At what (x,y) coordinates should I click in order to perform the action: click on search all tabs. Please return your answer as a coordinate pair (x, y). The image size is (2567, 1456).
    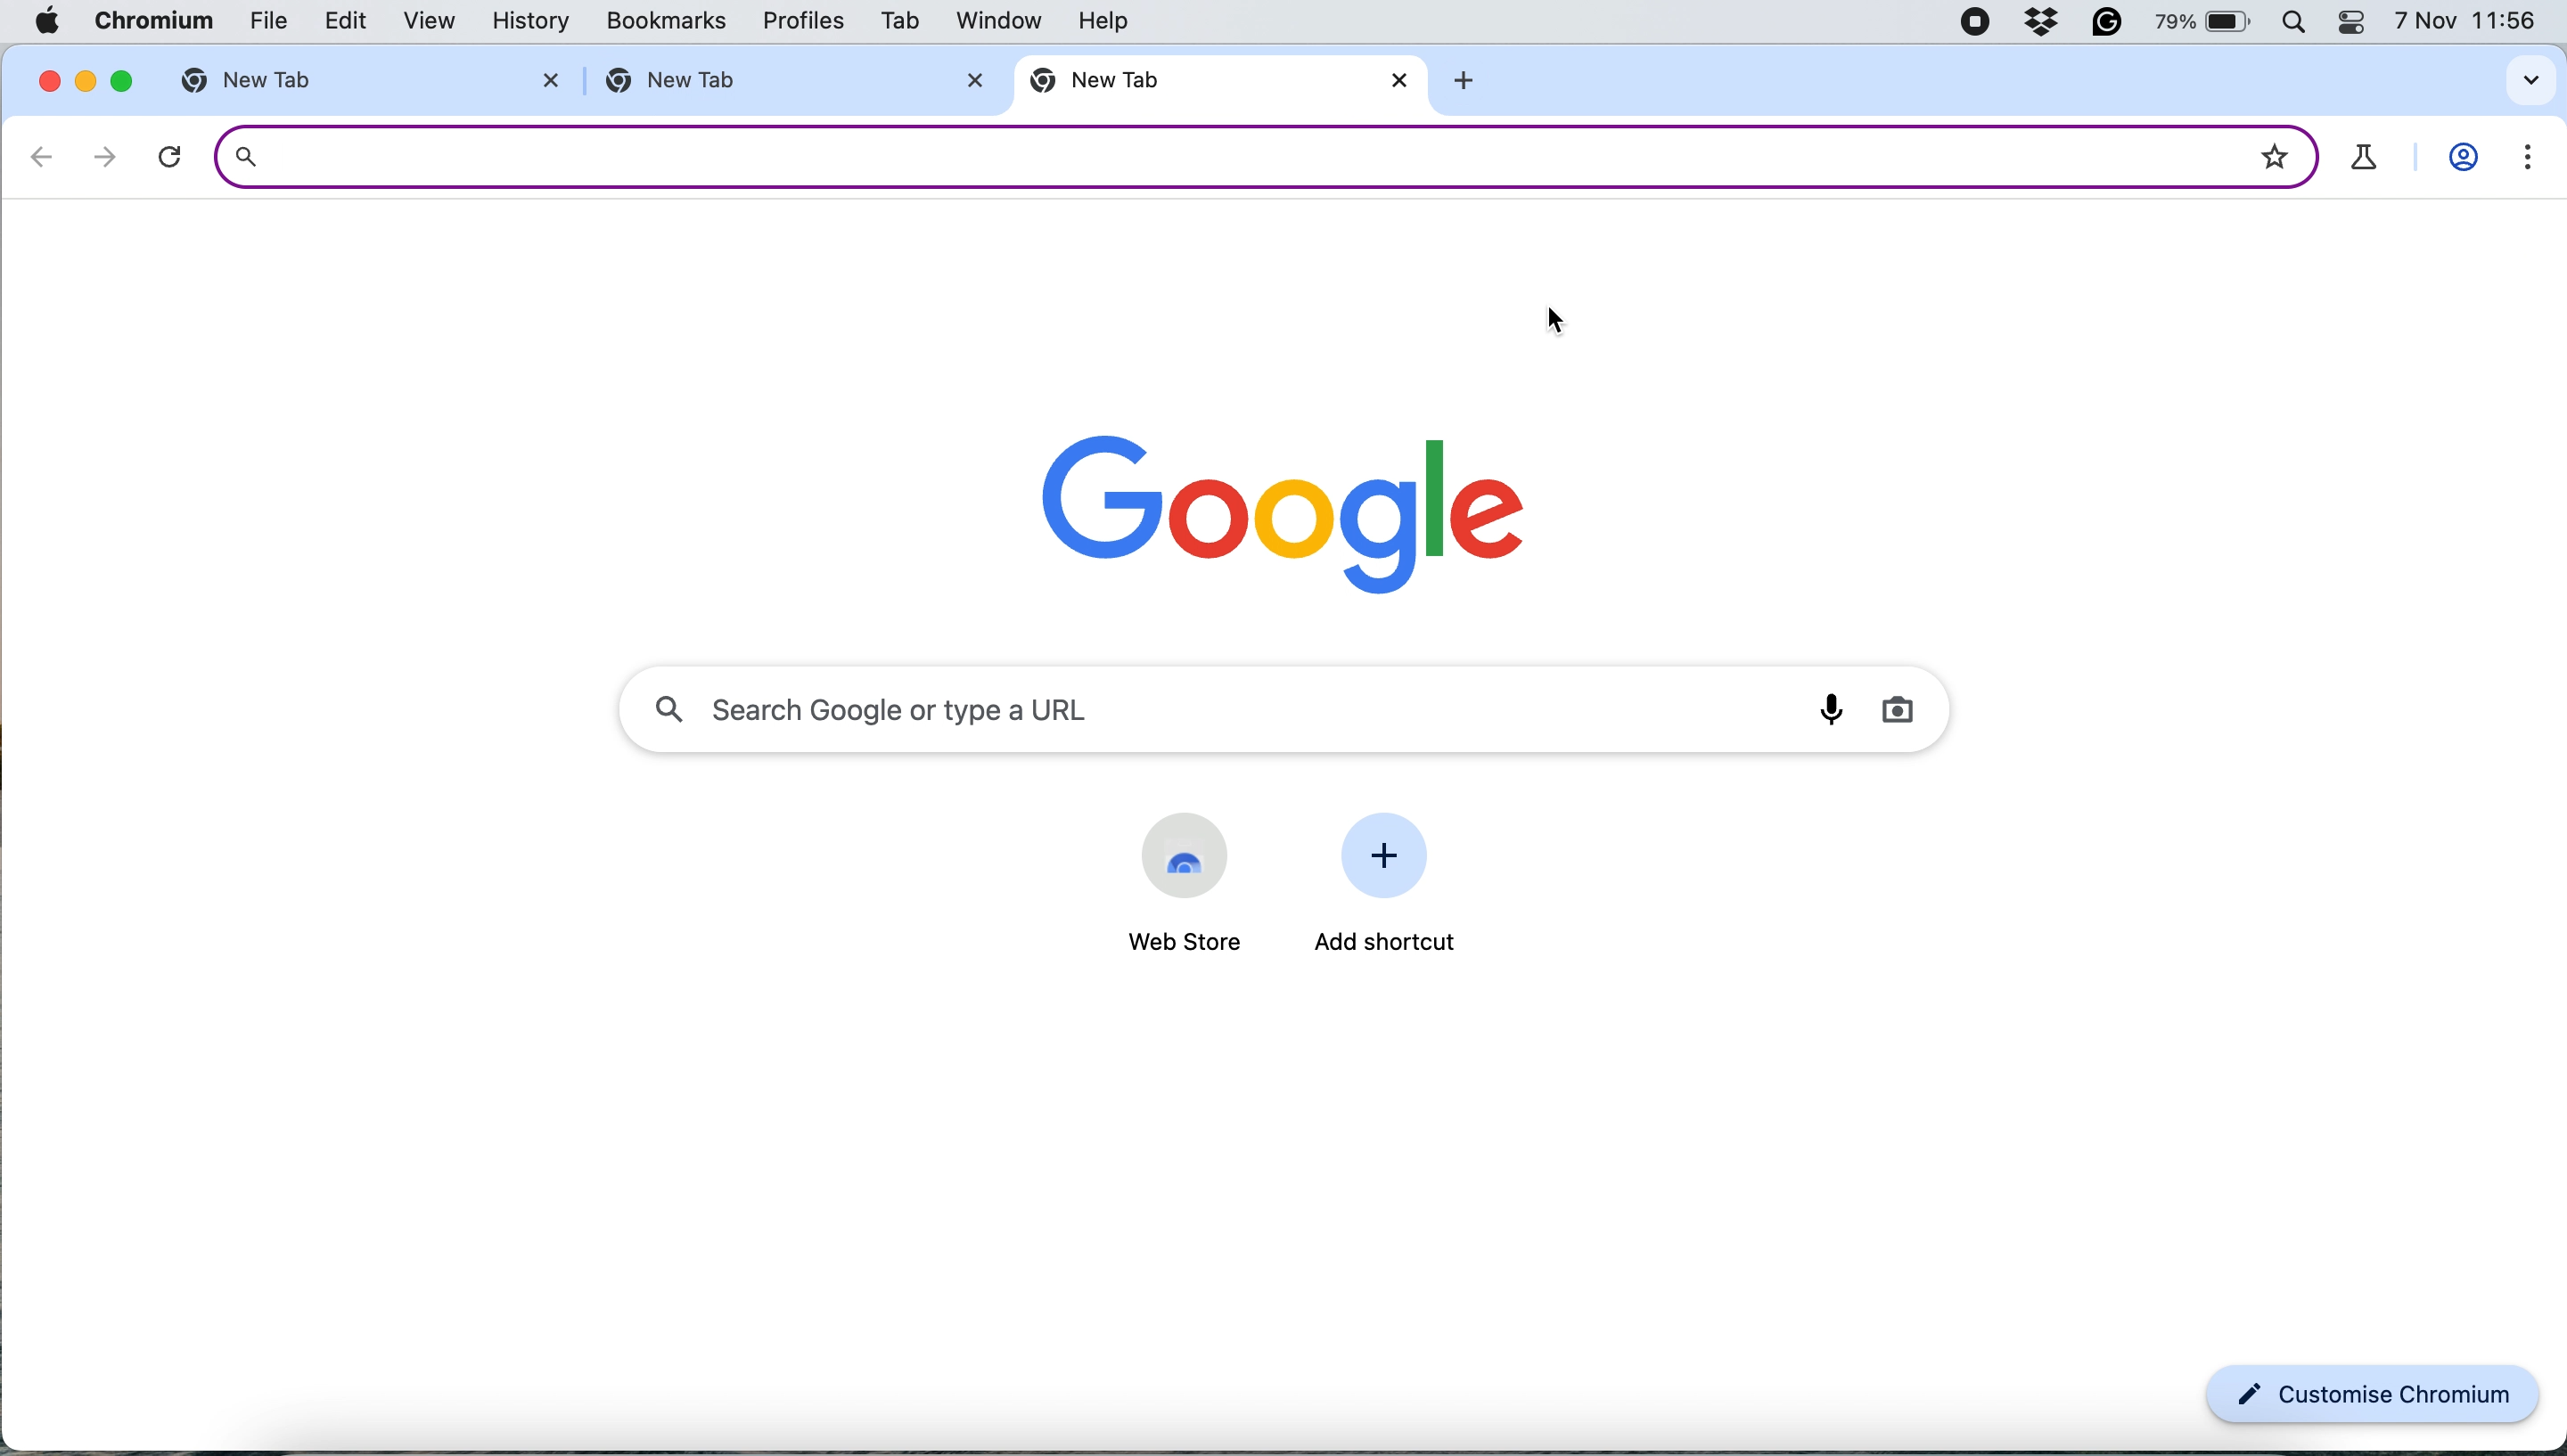
    Looking at the image, I should click on (2531, 80).